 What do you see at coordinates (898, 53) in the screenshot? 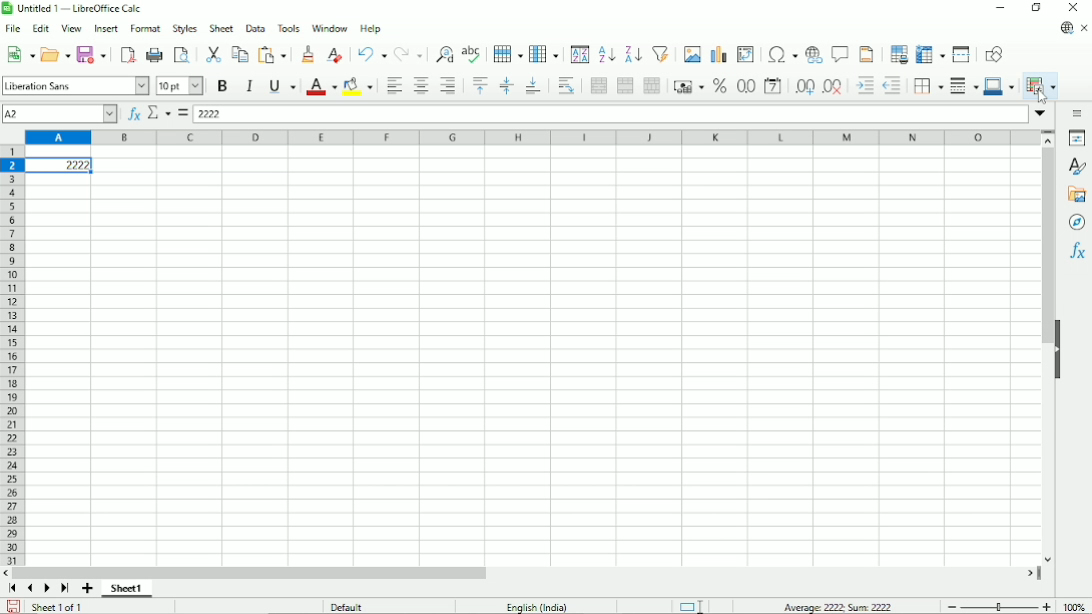
I see `Define print area` at bounding box center [898, 53].